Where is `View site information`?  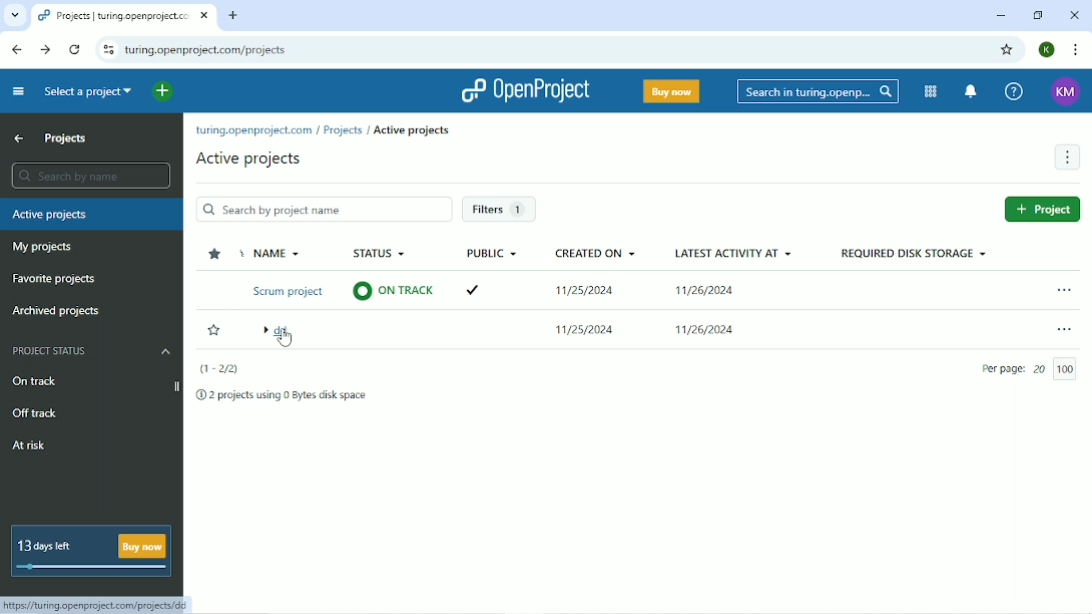 View site information is located at coordinates (108, 50).